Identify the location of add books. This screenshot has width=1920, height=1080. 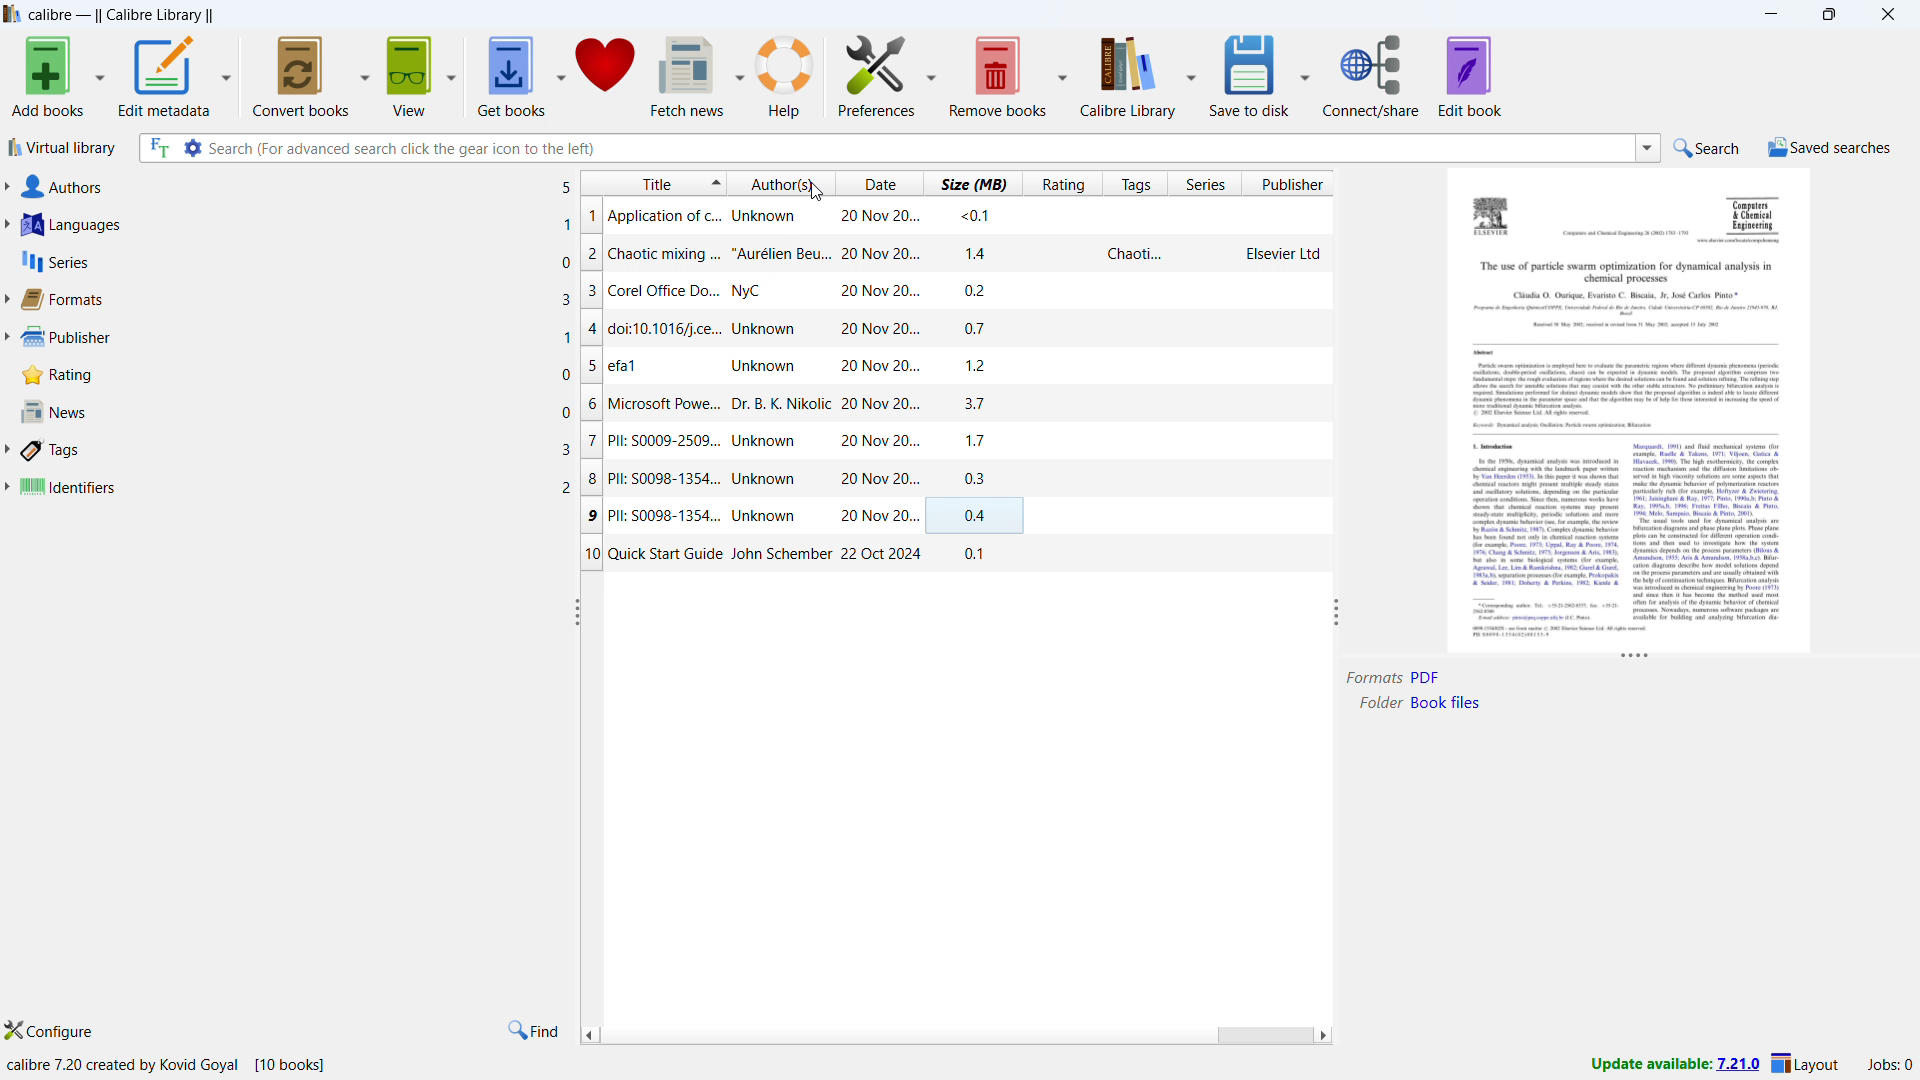
(46, 75).